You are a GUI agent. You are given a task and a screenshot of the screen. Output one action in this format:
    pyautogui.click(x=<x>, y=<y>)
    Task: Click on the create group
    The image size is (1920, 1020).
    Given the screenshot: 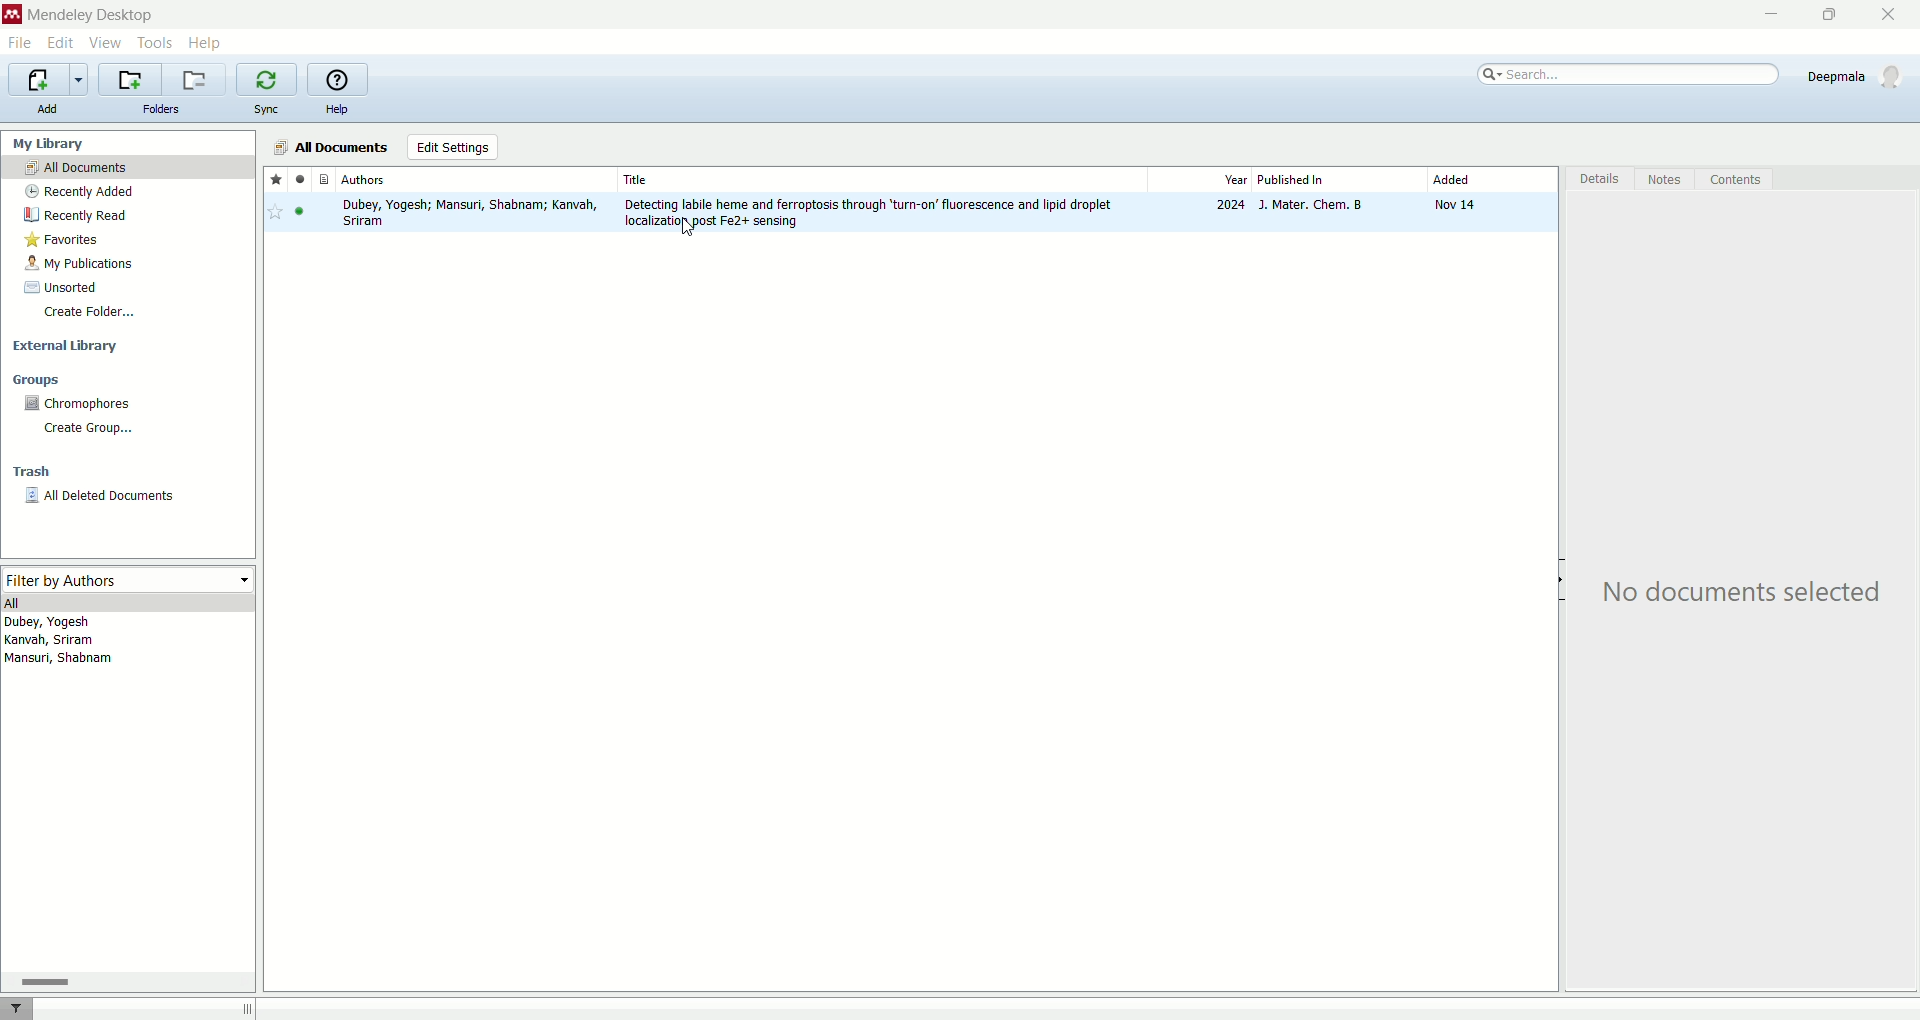 What is the action you would take?
    pyautogui.click(x=93, y=431)
    